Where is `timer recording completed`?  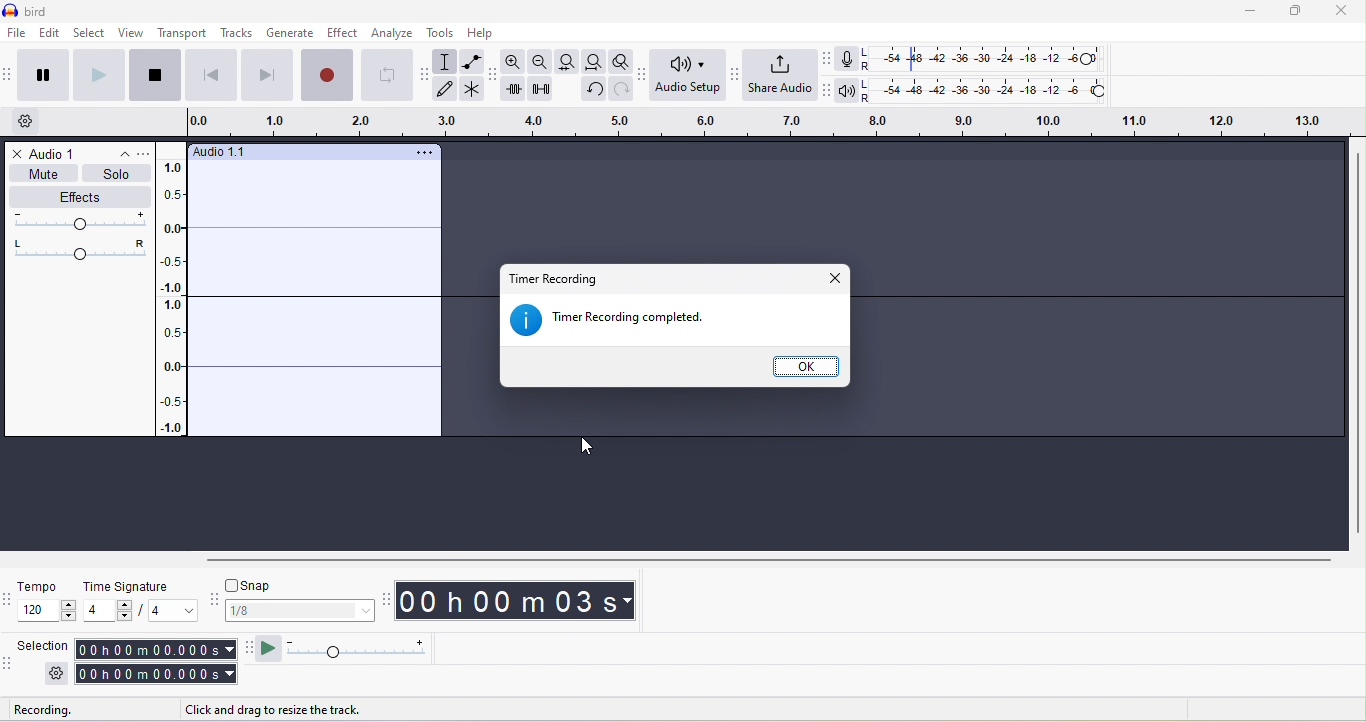
timer recording completed is located at coordinates (622, 321).